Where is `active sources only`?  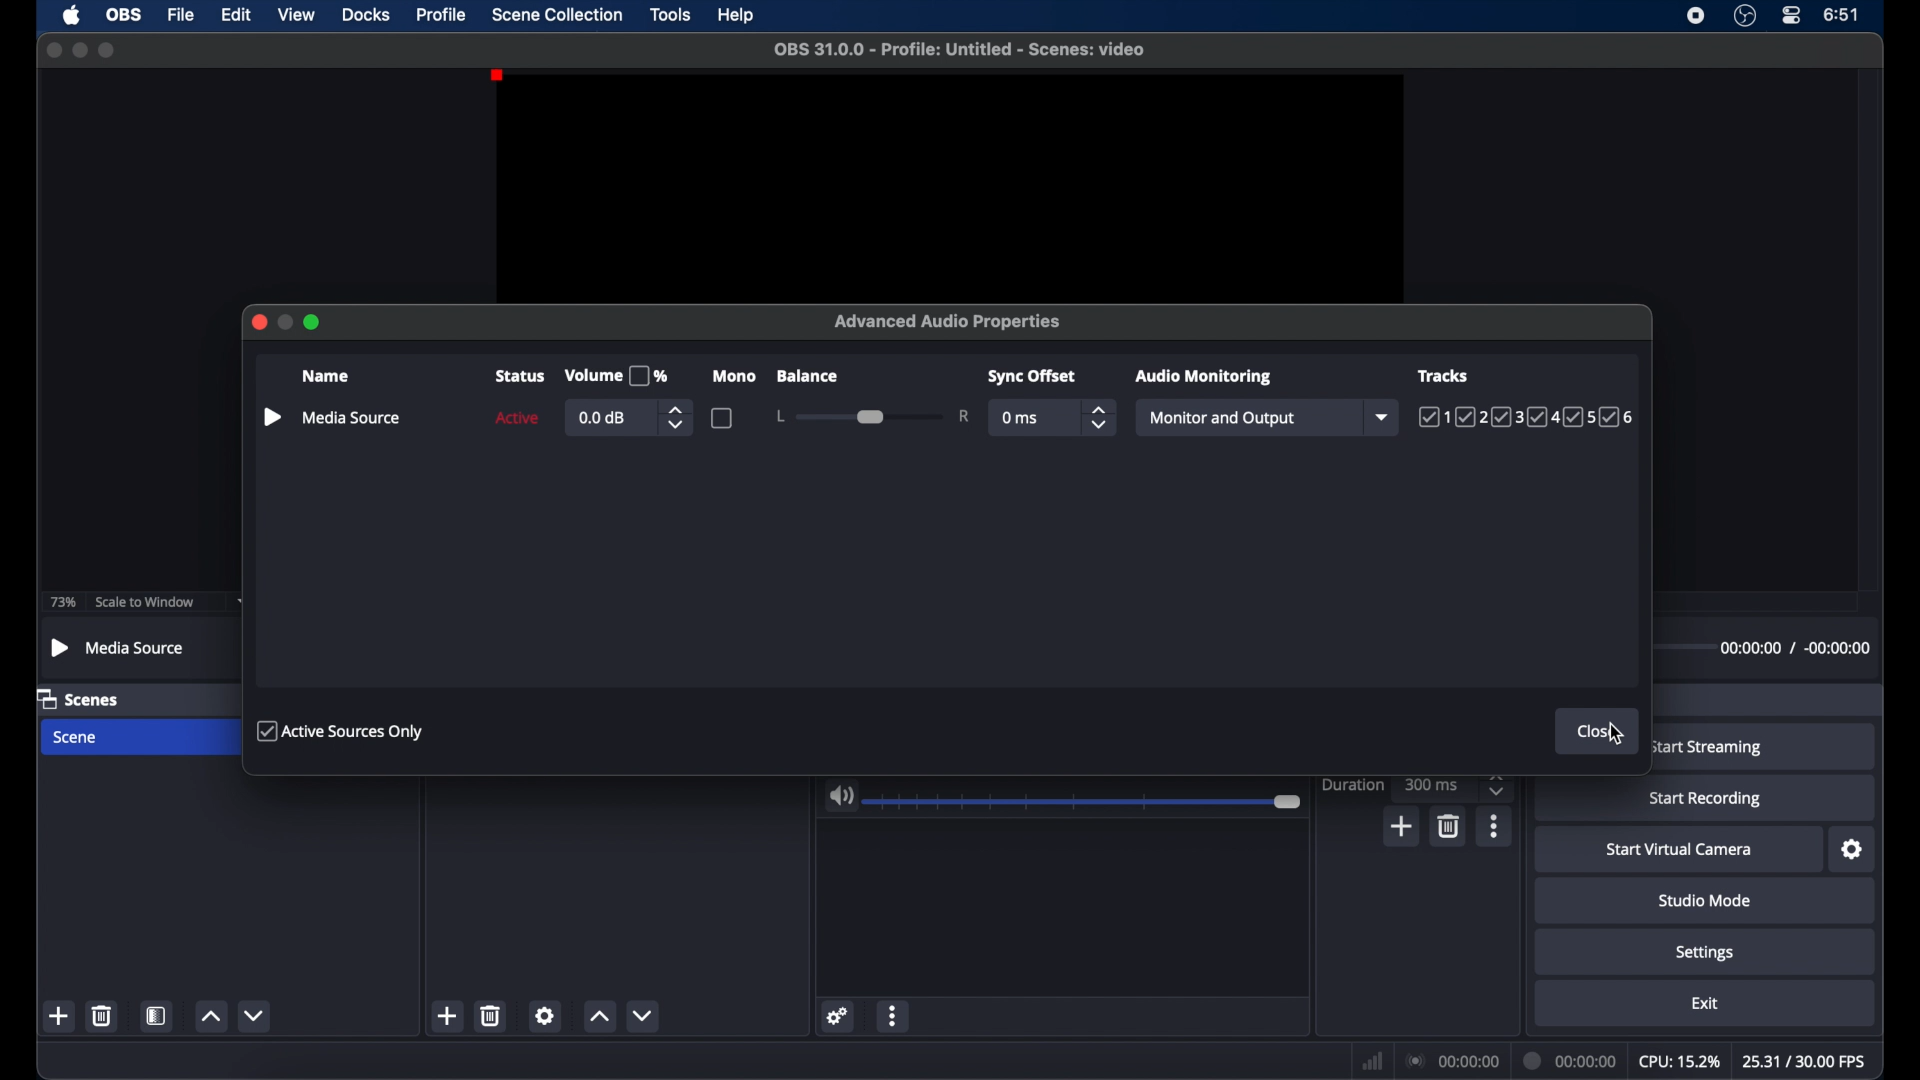
active sources only is located at coordinates (340, 731).